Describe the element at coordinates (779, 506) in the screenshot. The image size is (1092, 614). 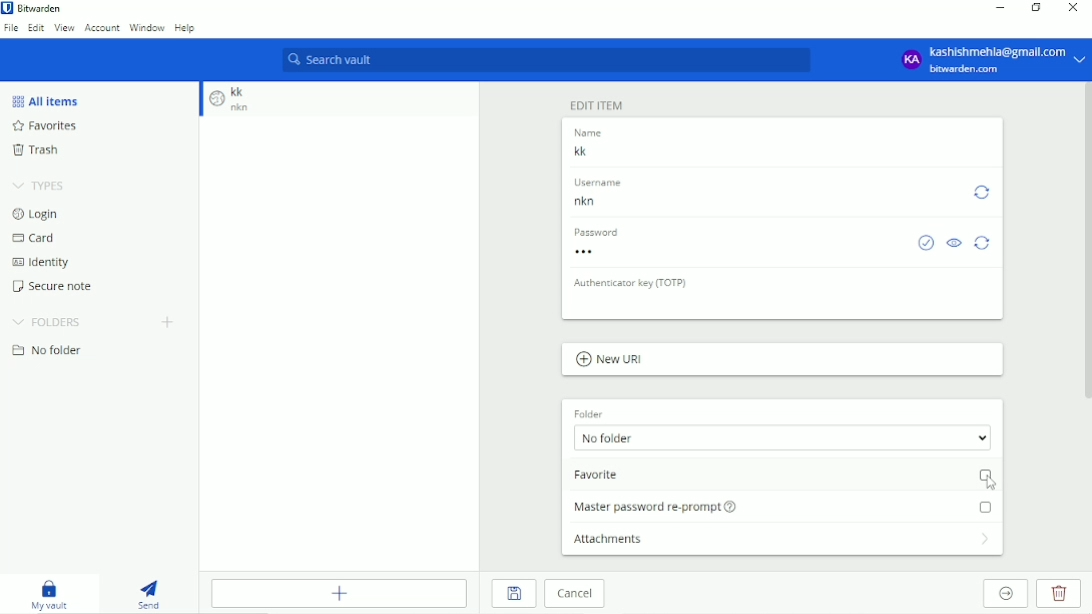
I see `Master password re-prompt` at that location.